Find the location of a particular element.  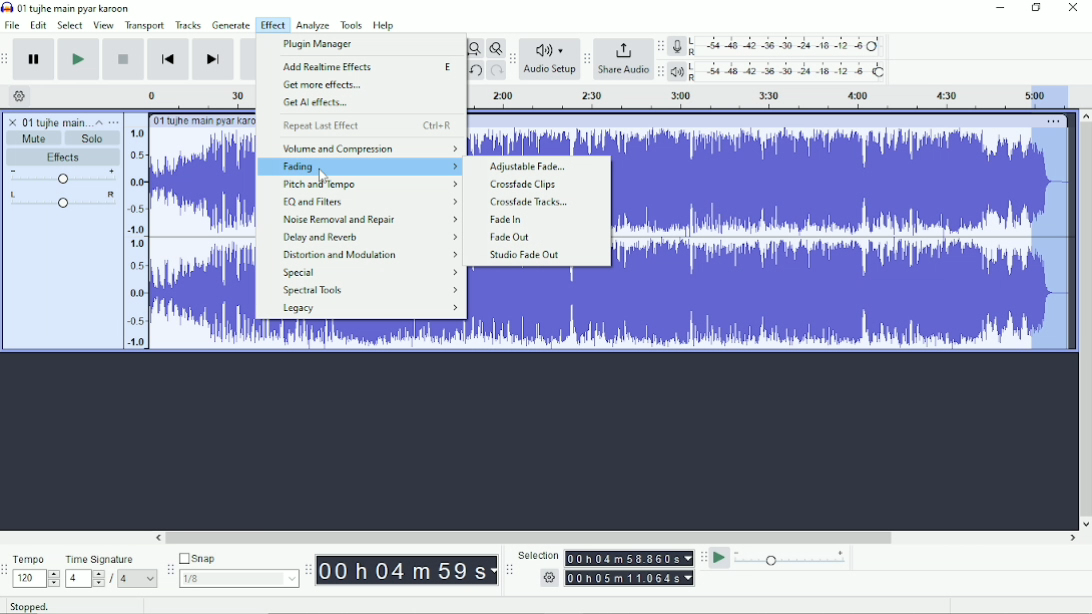

00h00m00s is located at coordinates (408, 571).